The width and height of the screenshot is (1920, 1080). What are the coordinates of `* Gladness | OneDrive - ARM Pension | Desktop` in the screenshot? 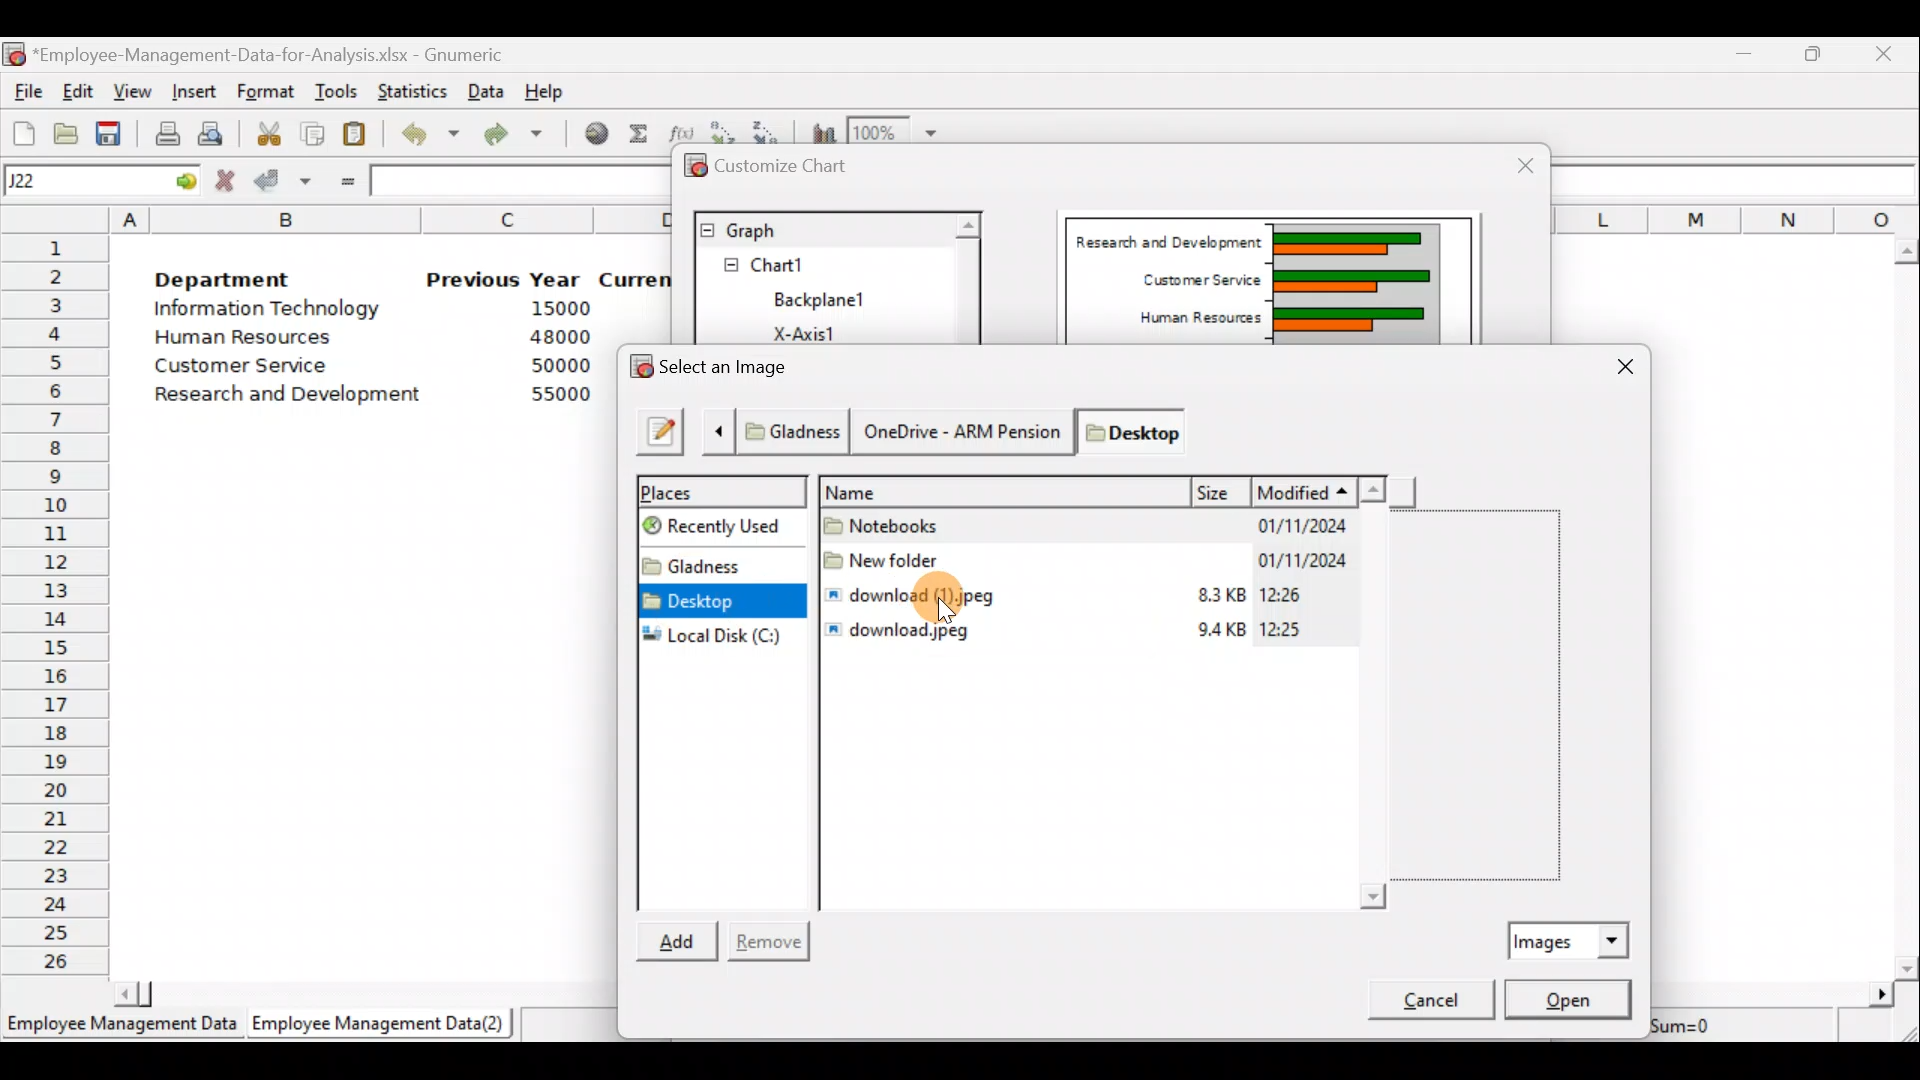 It's located at (964, 429).